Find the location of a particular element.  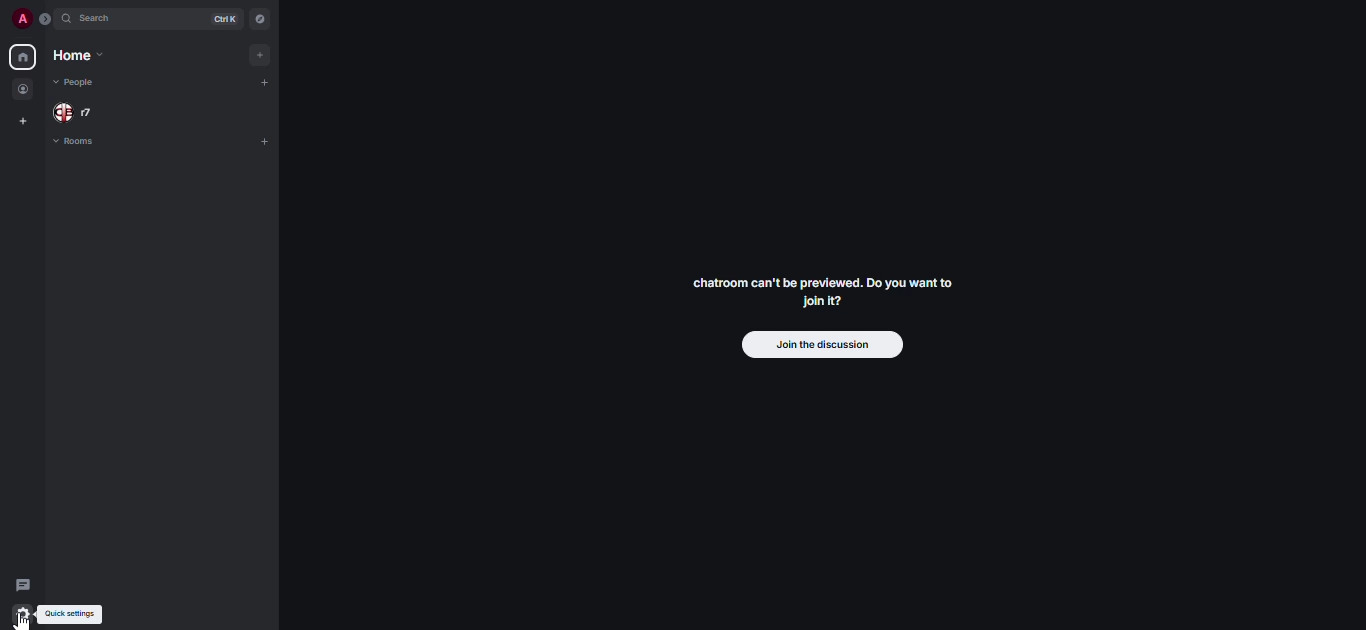

search is located at coordinates (100, 21).